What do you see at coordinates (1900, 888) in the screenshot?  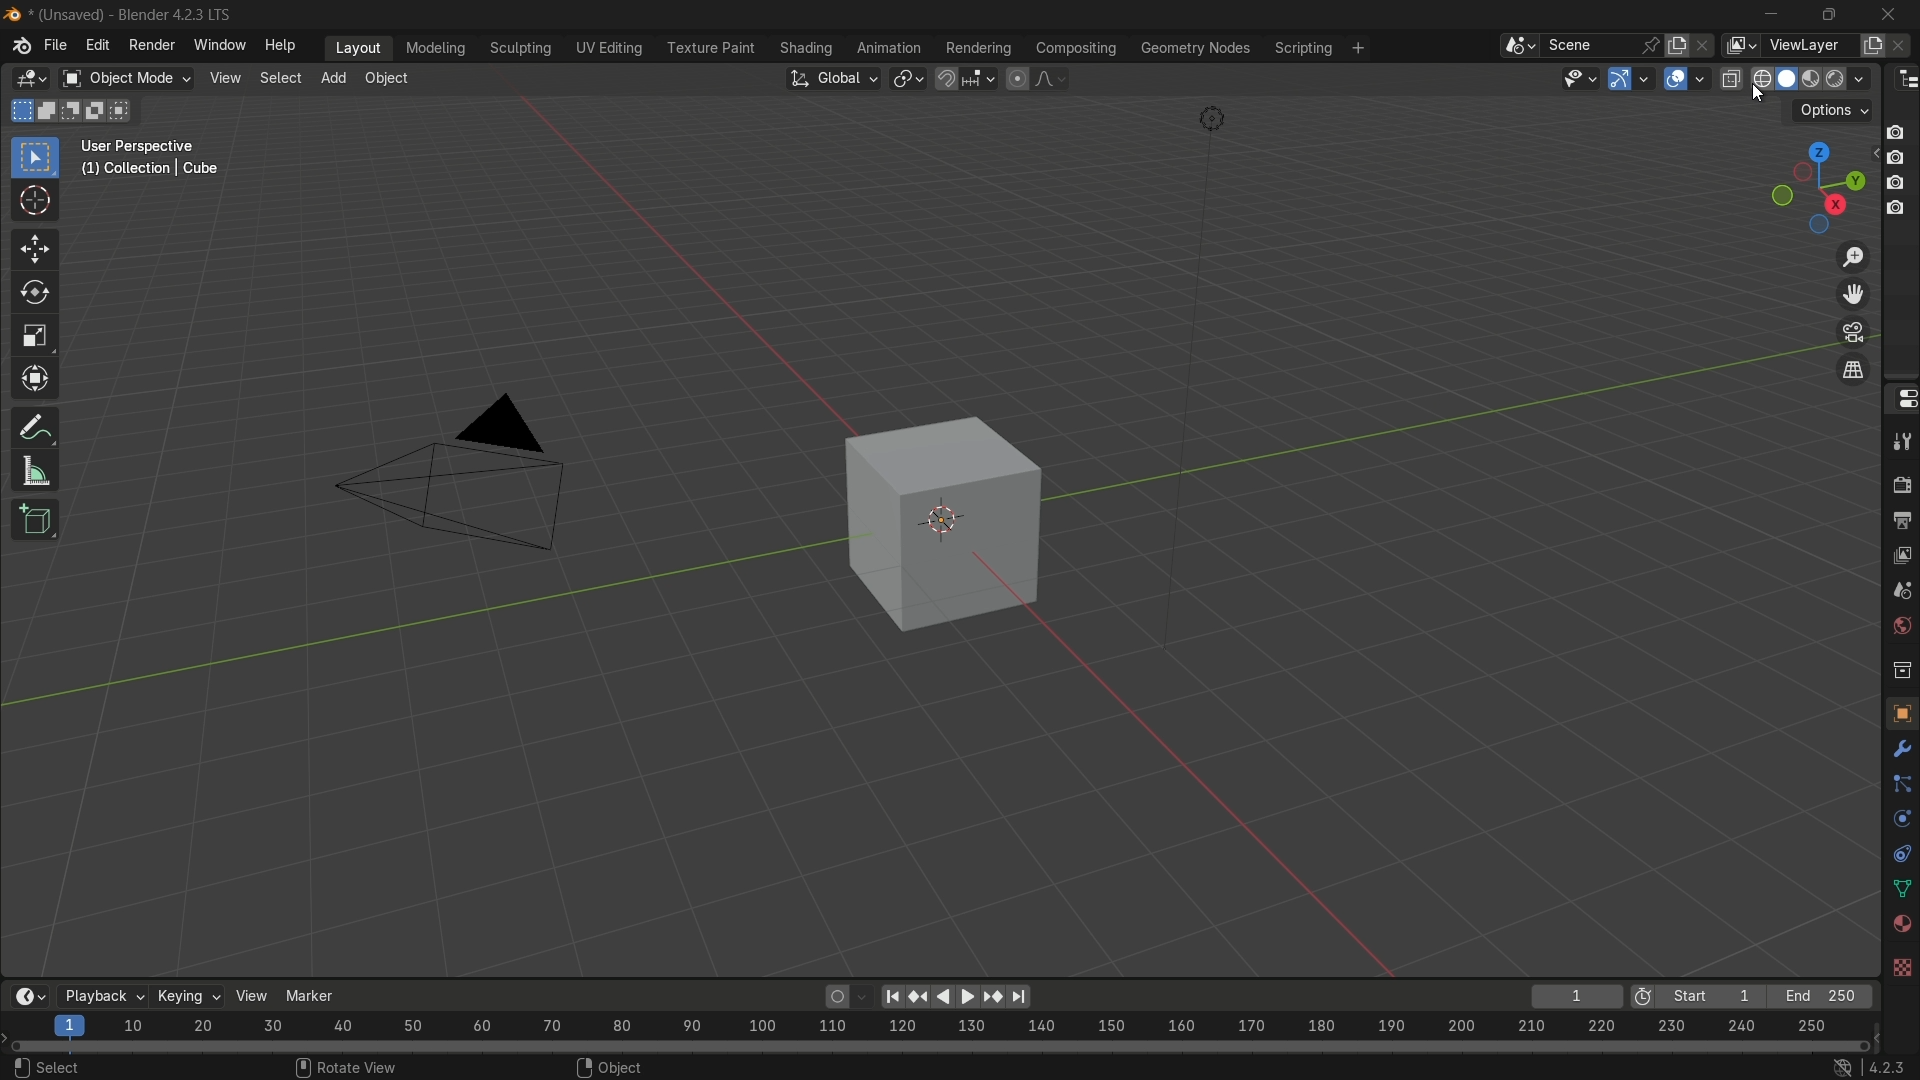 I see `data` at bounding box center [1900, 888].